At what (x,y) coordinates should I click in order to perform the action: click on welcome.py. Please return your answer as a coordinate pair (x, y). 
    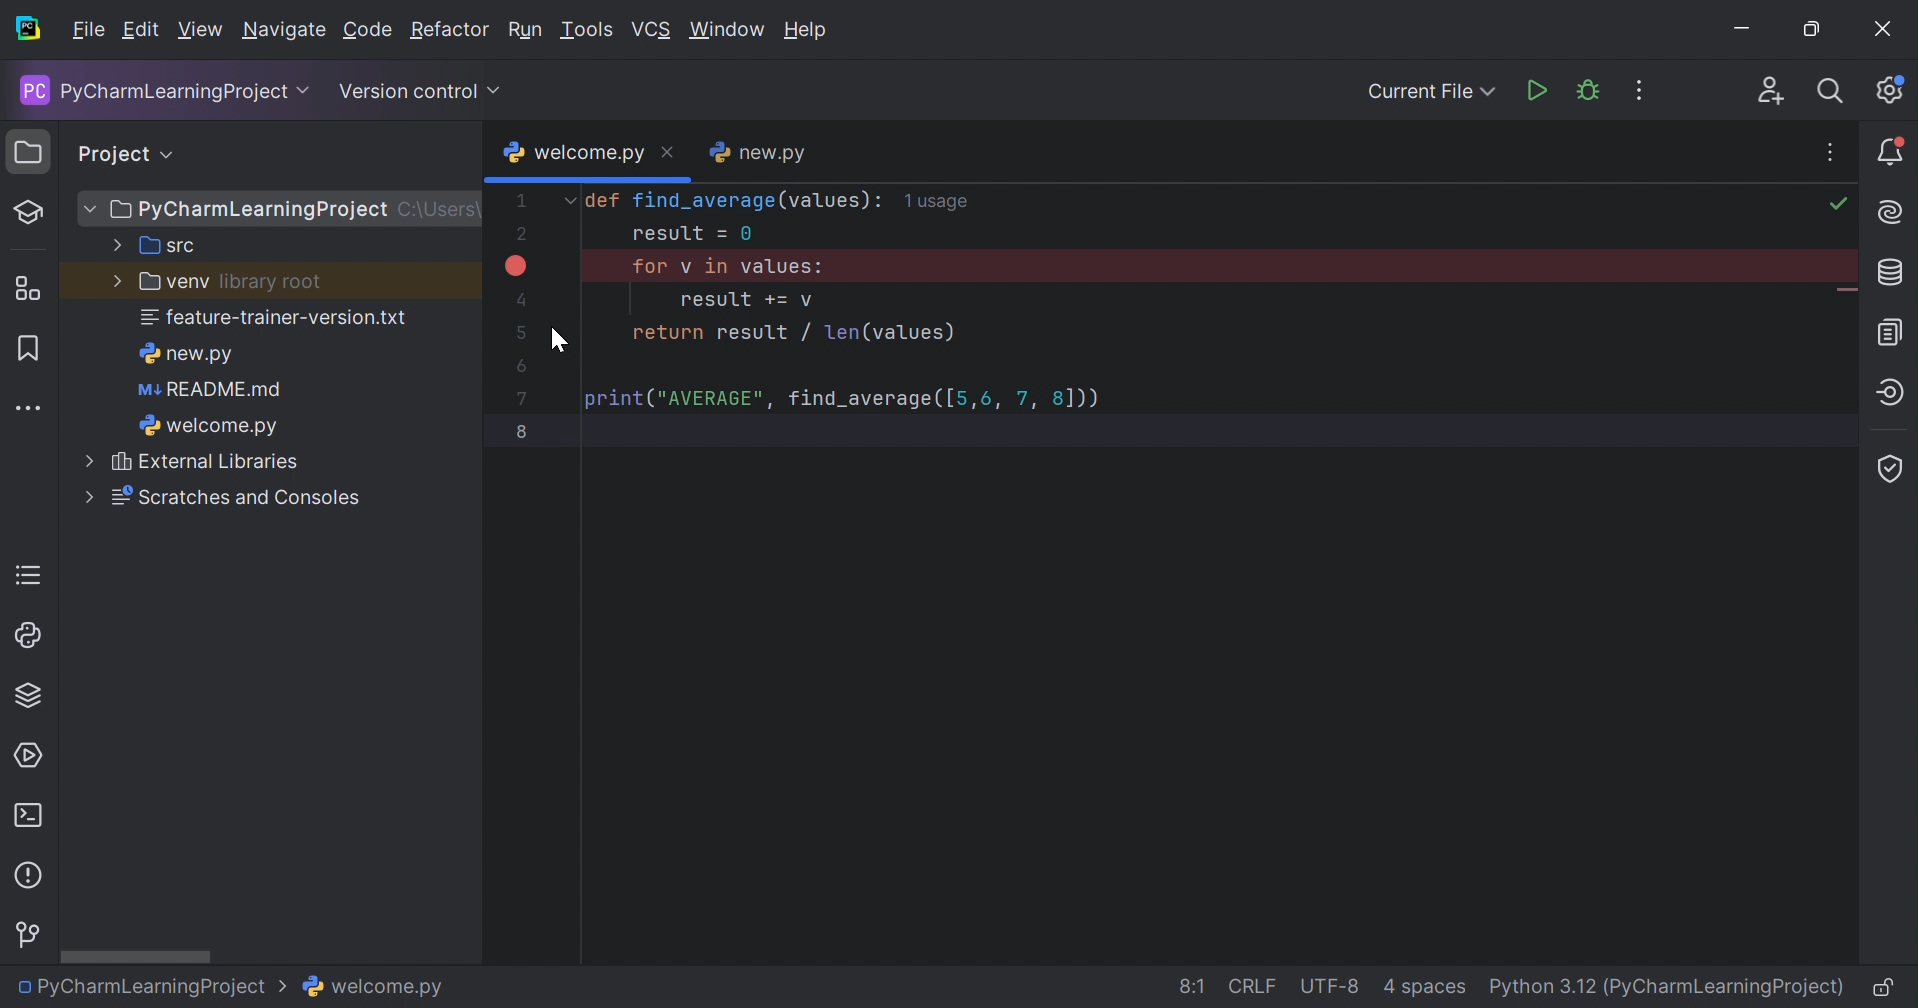
    Looking at the image, I should click on (212, 426).